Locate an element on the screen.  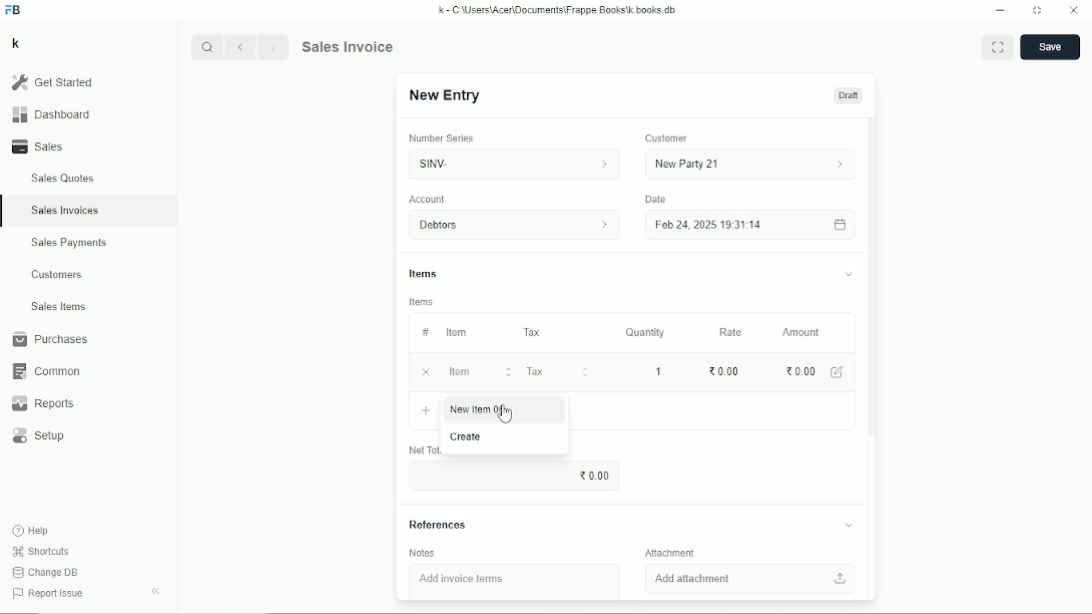
Vertical scrollbar is located at coordinates (874, 283).